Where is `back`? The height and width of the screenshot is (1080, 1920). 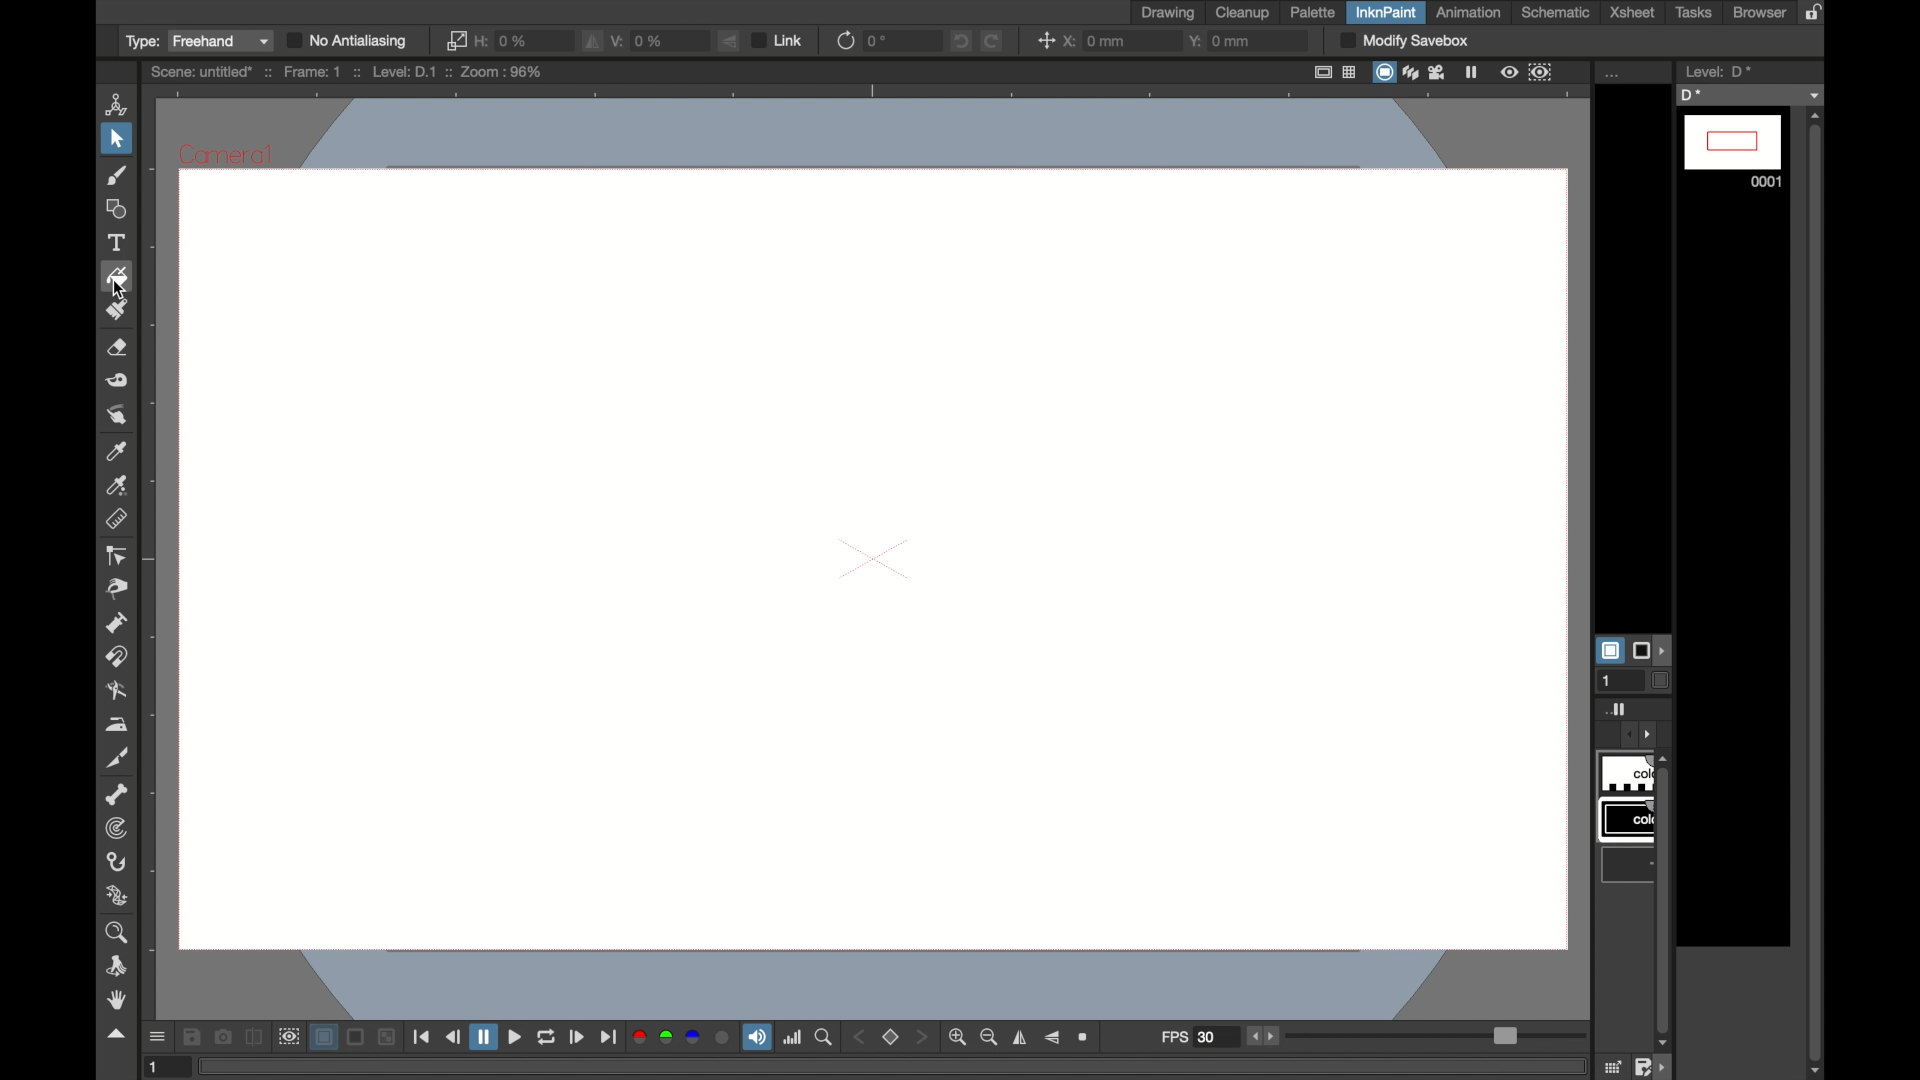 back is located at coordinates (856, 1039).